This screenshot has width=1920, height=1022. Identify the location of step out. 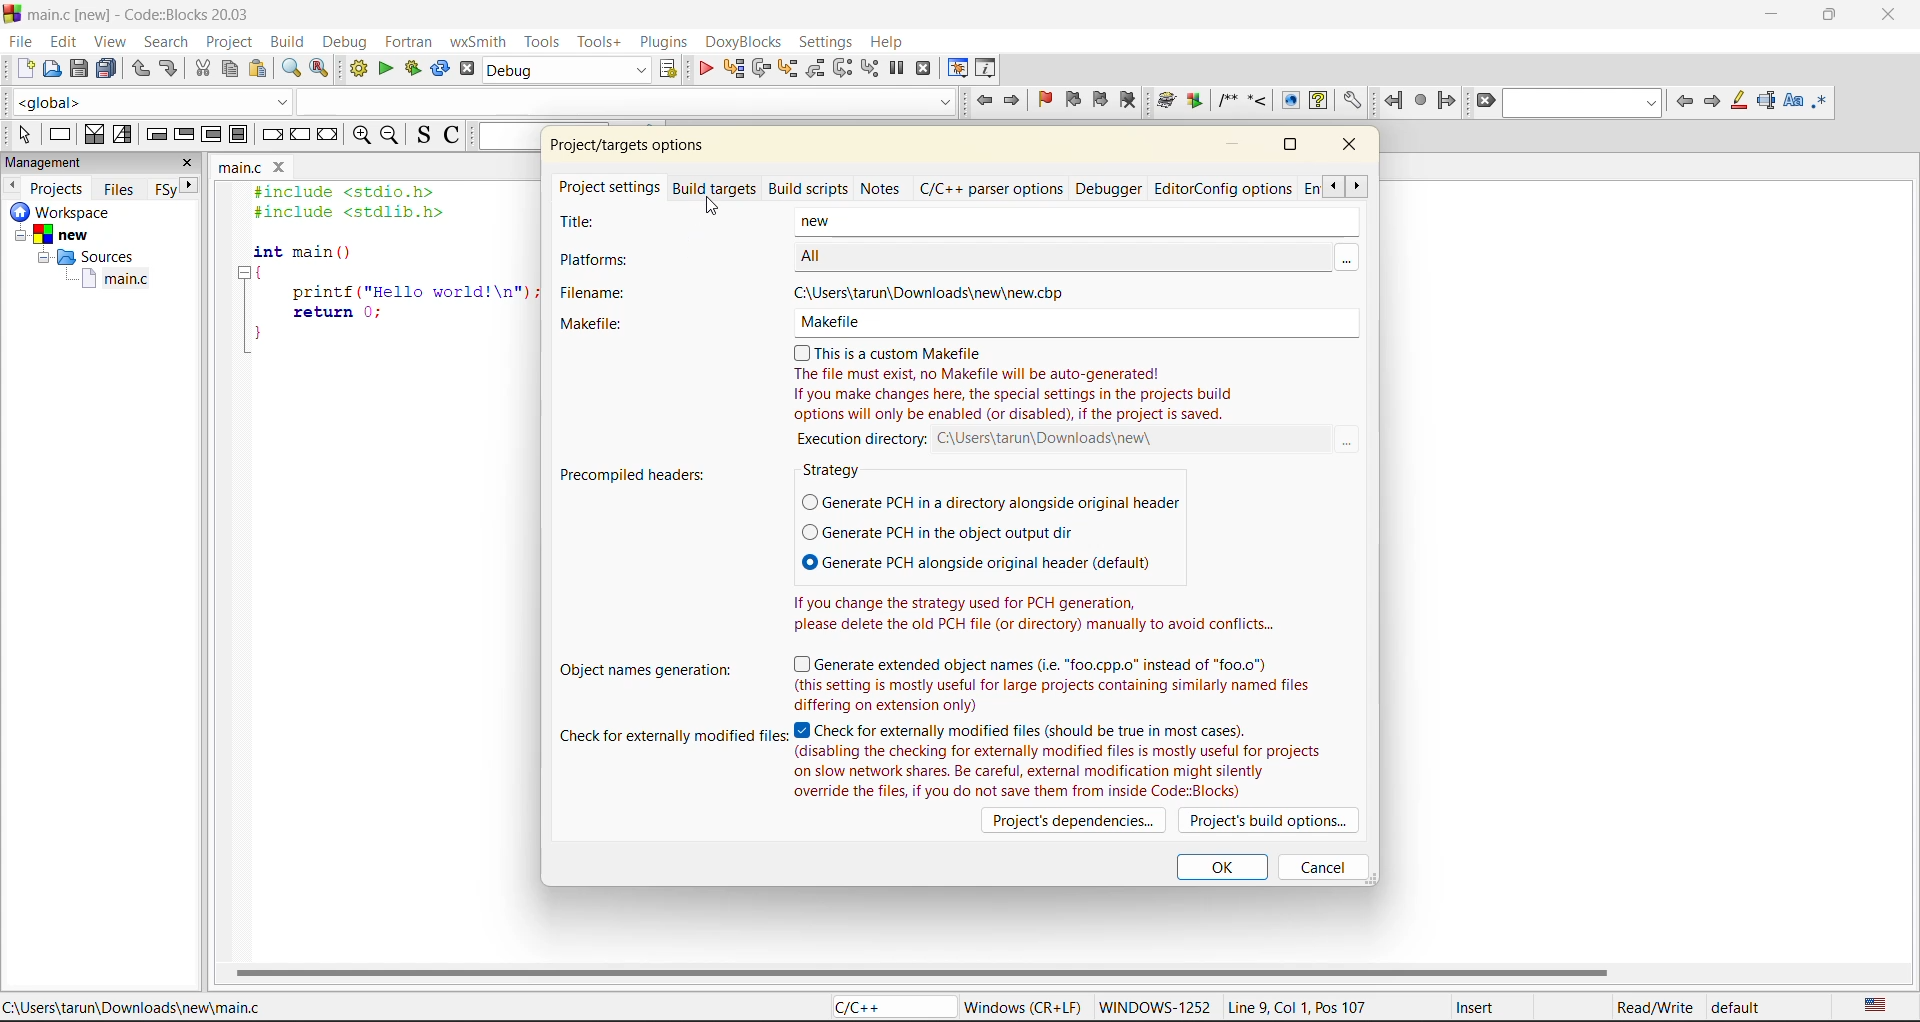
(816, 69).